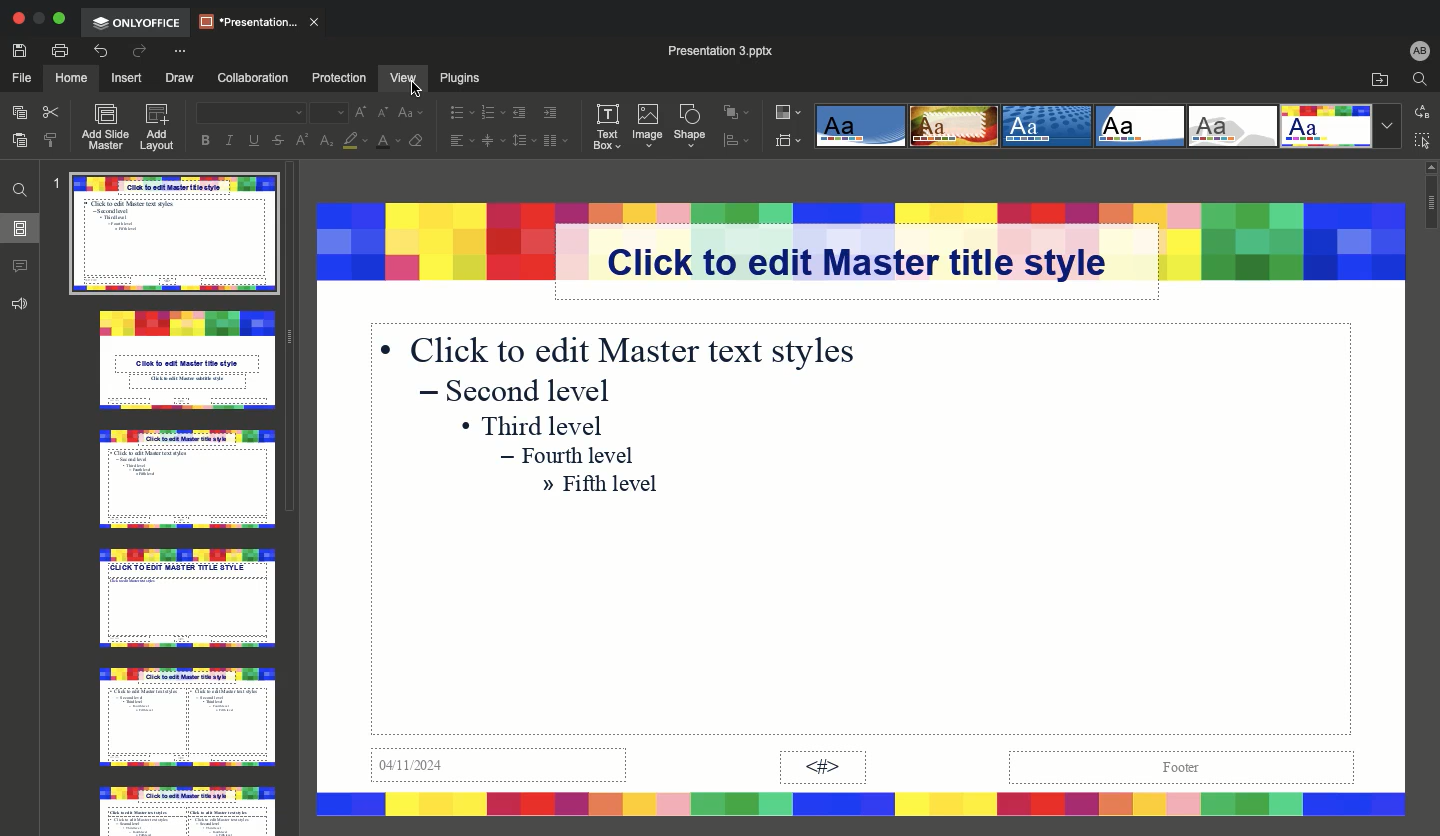 Image resolution: width=1440 pixels, height=836 pixels. Describe the element at coordinates (1327, 127) in the screenshot. I see `Lines style` at that location.